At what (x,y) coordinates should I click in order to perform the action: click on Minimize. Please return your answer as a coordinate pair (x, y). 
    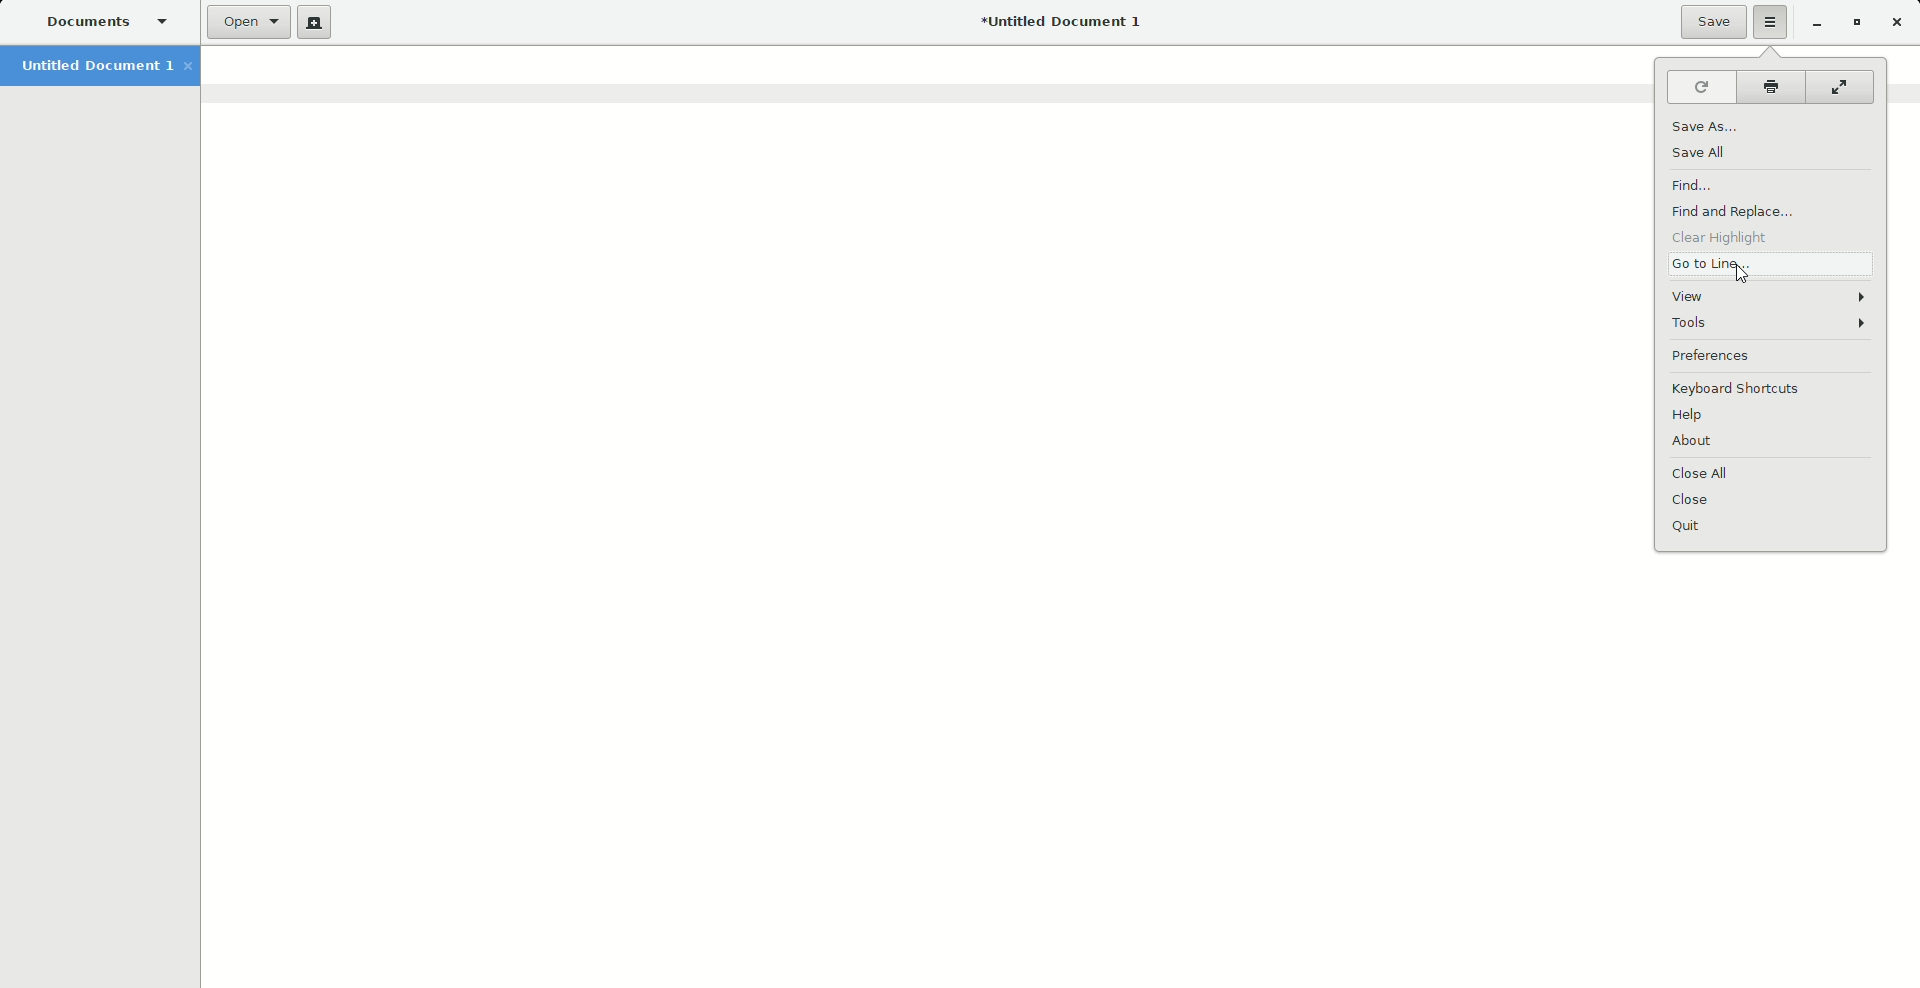
    Looking at the image, I should click on (1815, 24).